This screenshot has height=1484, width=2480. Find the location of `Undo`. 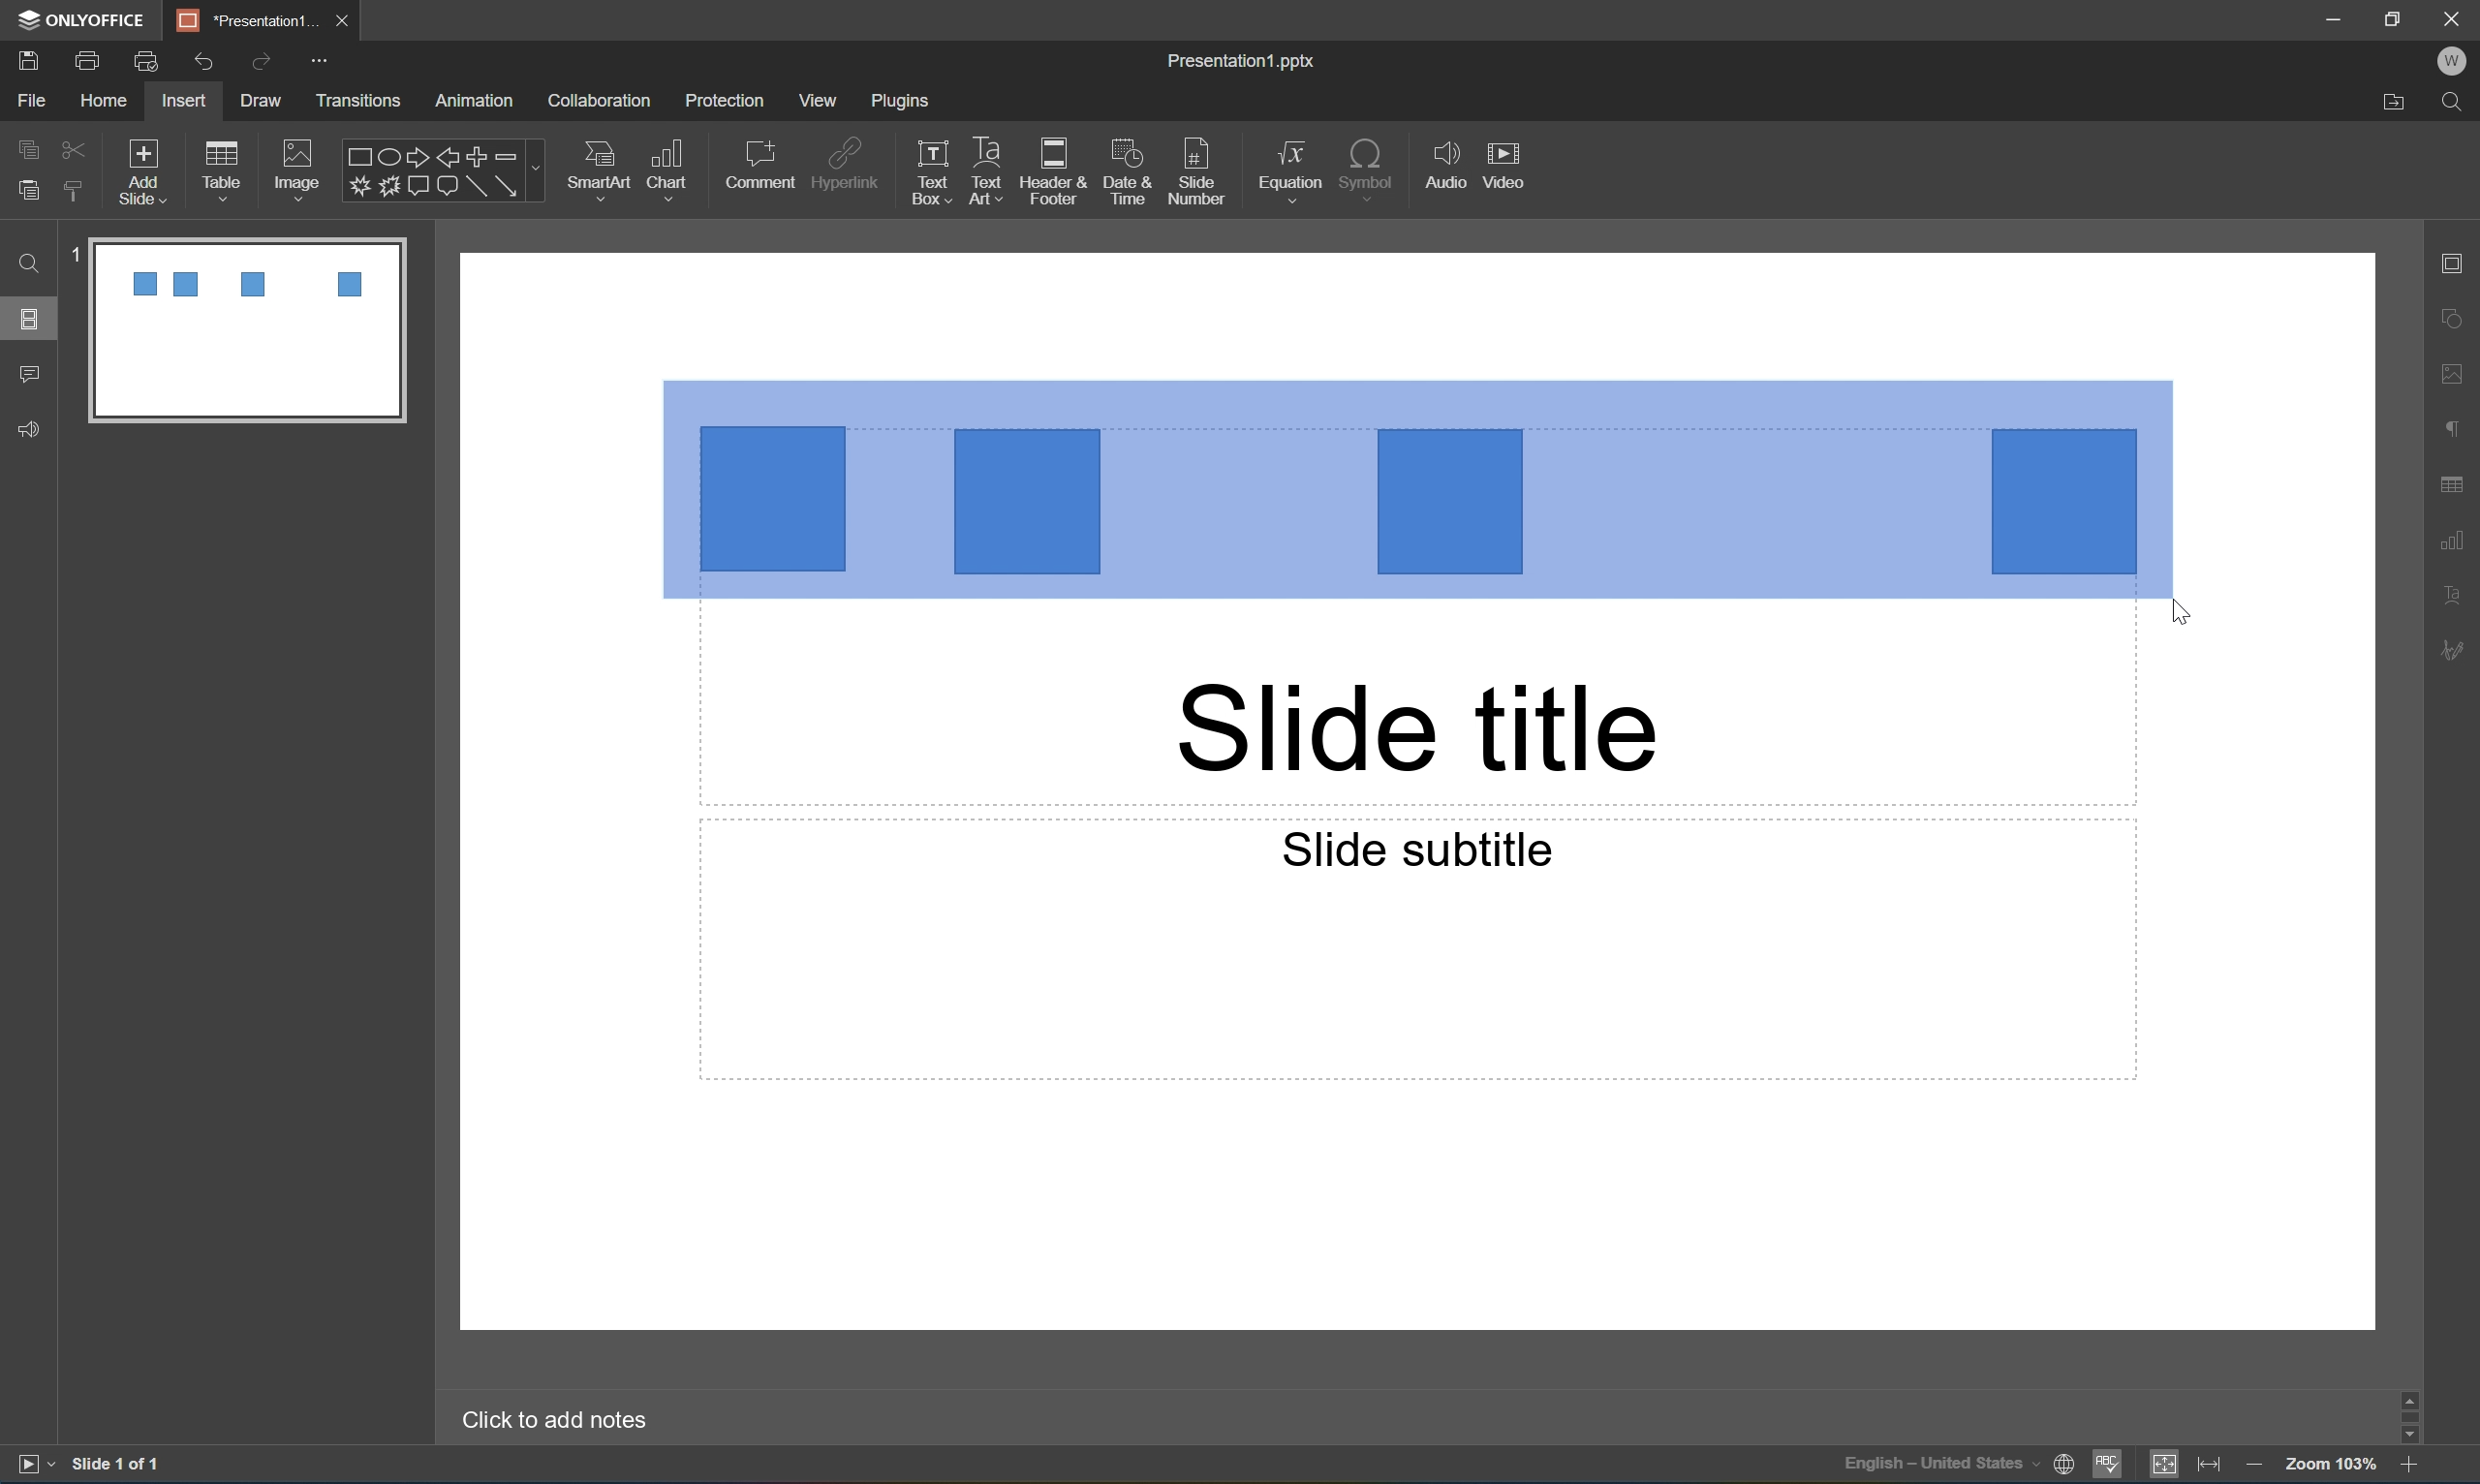

Undo is located at coordinates (203, 59).